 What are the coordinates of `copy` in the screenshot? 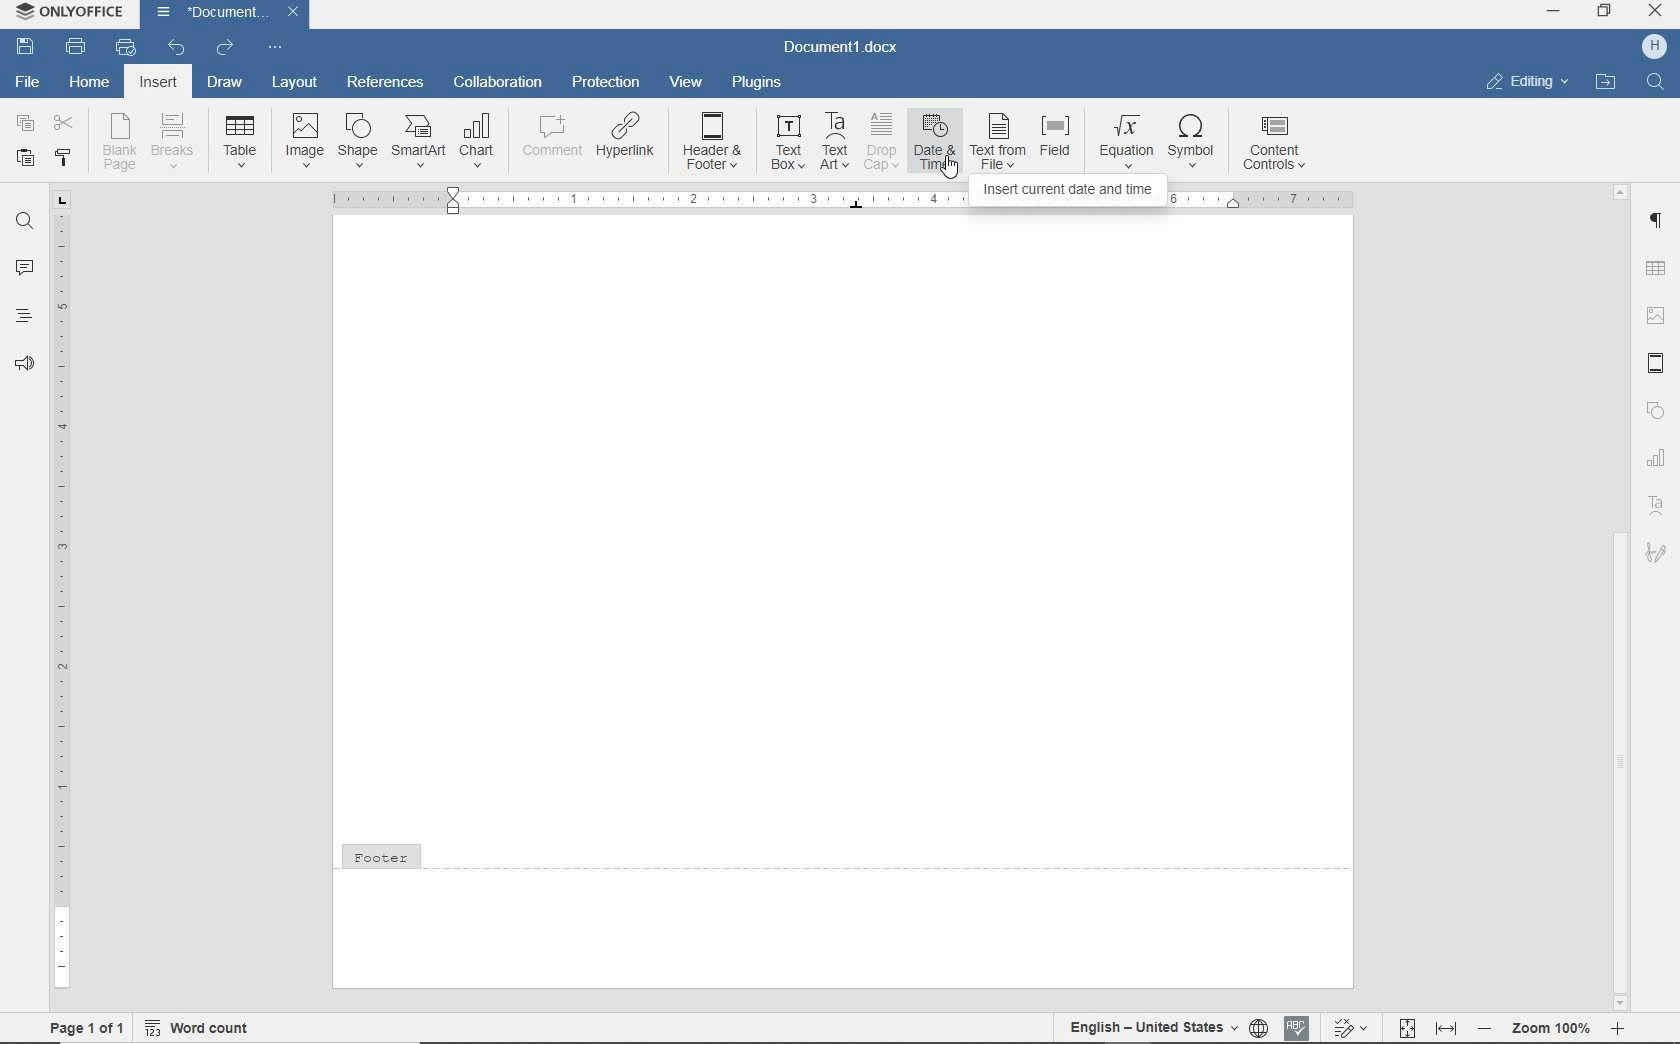 It's located at (26, 123).